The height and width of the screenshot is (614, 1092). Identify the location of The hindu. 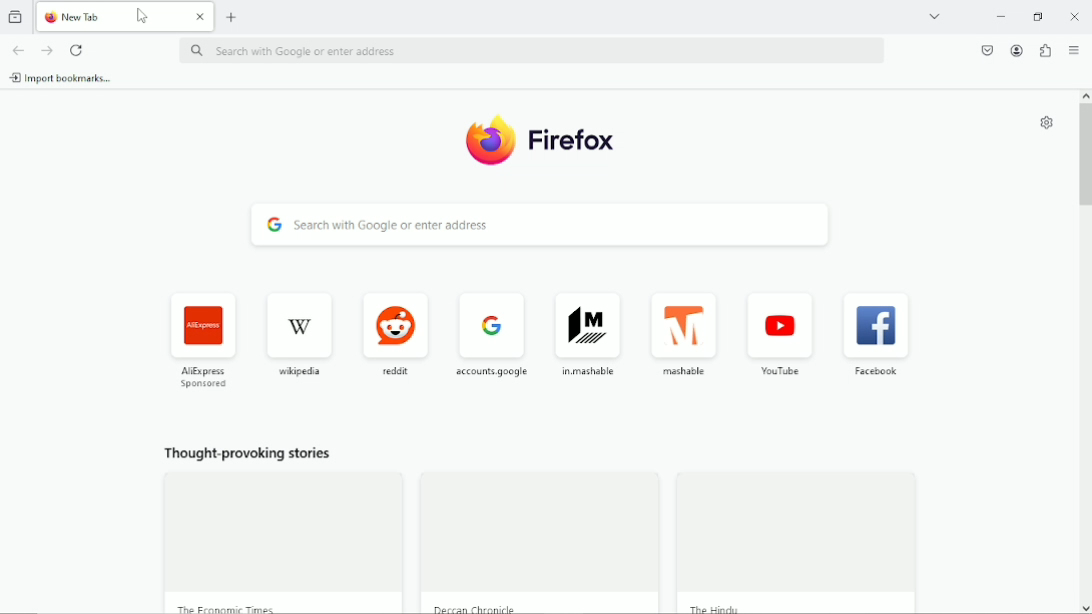
(722, 607).